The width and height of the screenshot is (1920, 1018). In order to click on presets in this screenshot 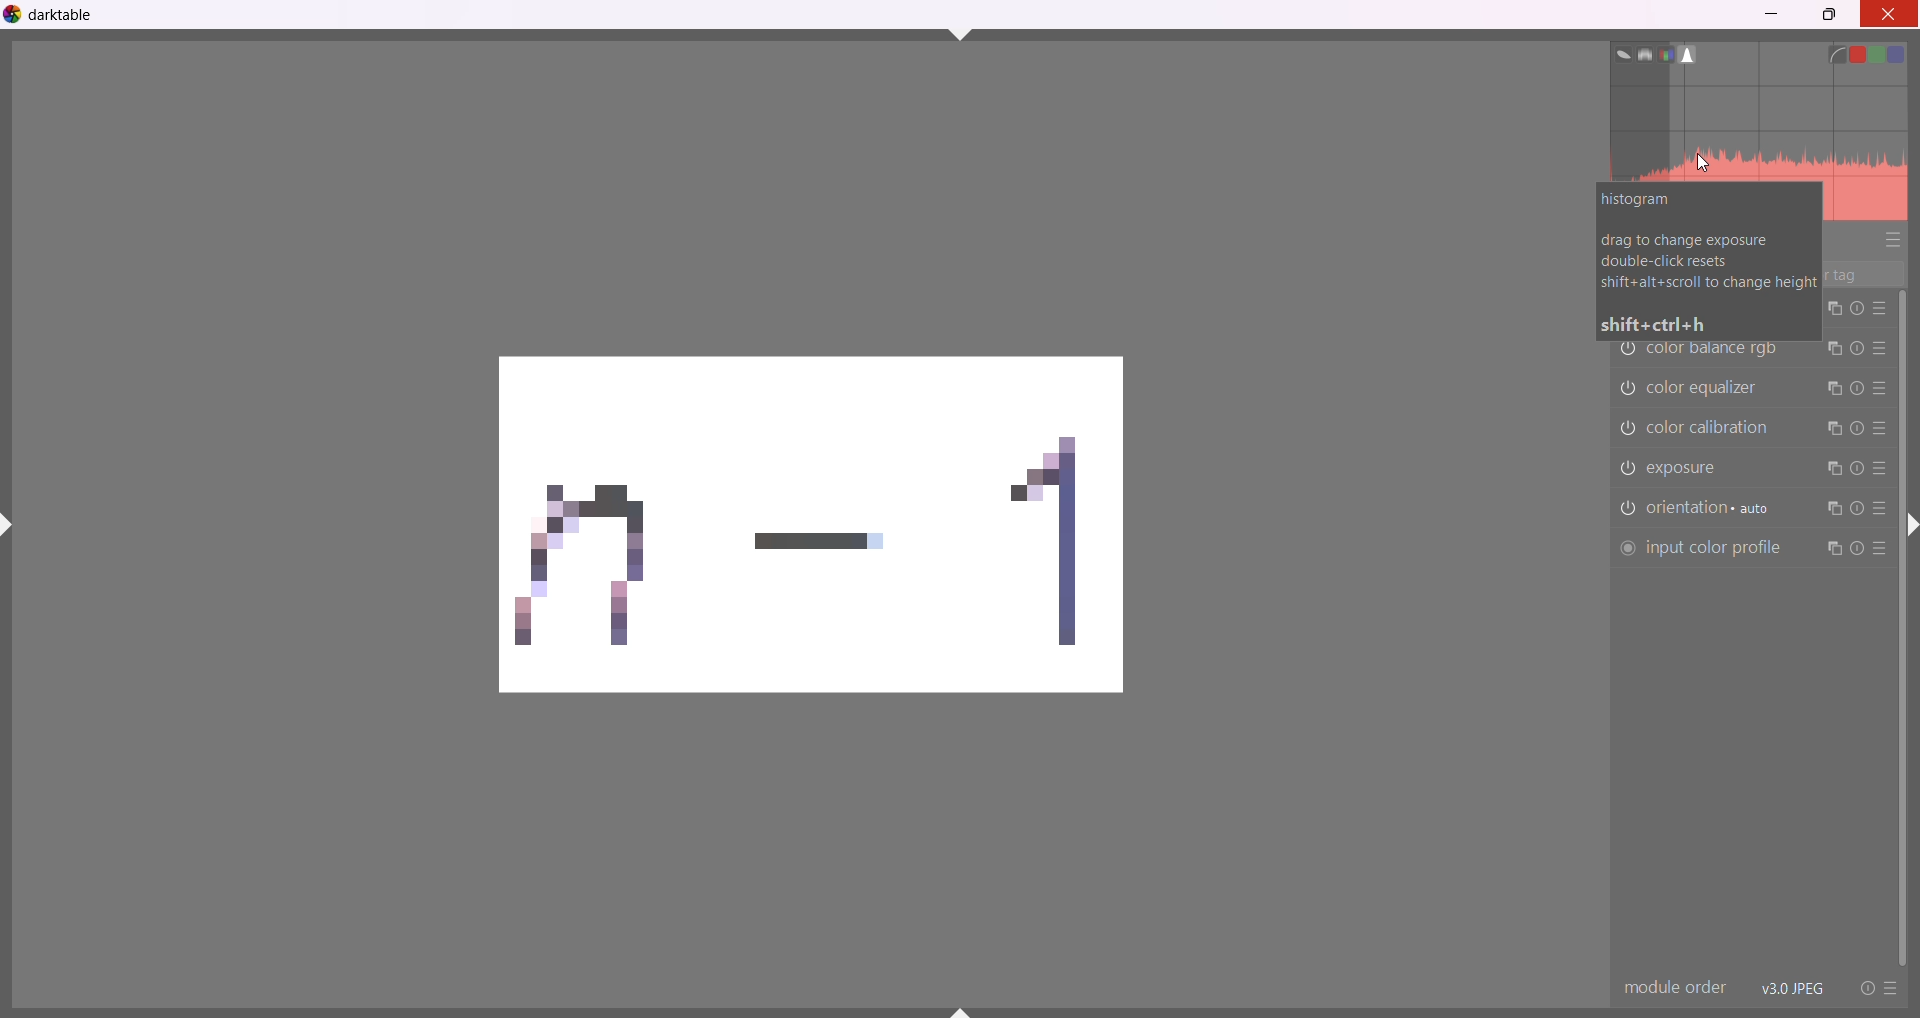, I will do `click(1880, 309)`.